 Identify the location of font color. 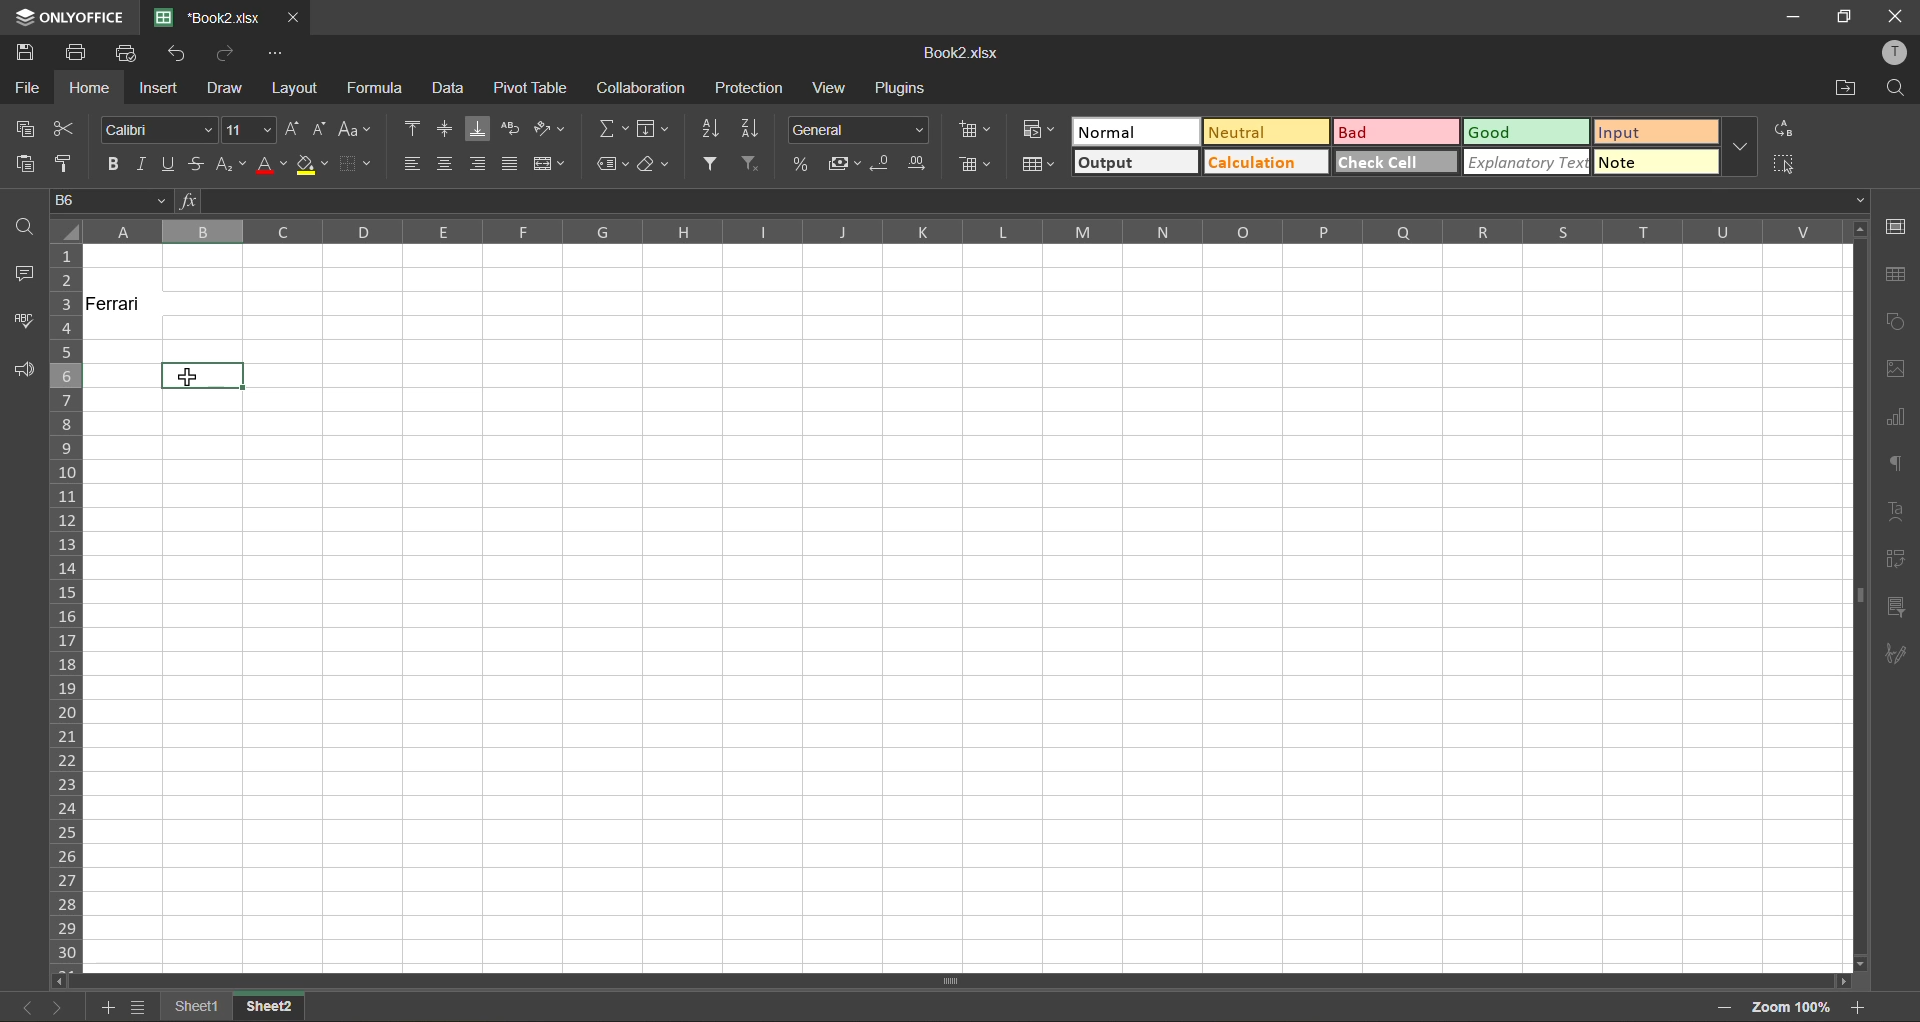
(271, 165).